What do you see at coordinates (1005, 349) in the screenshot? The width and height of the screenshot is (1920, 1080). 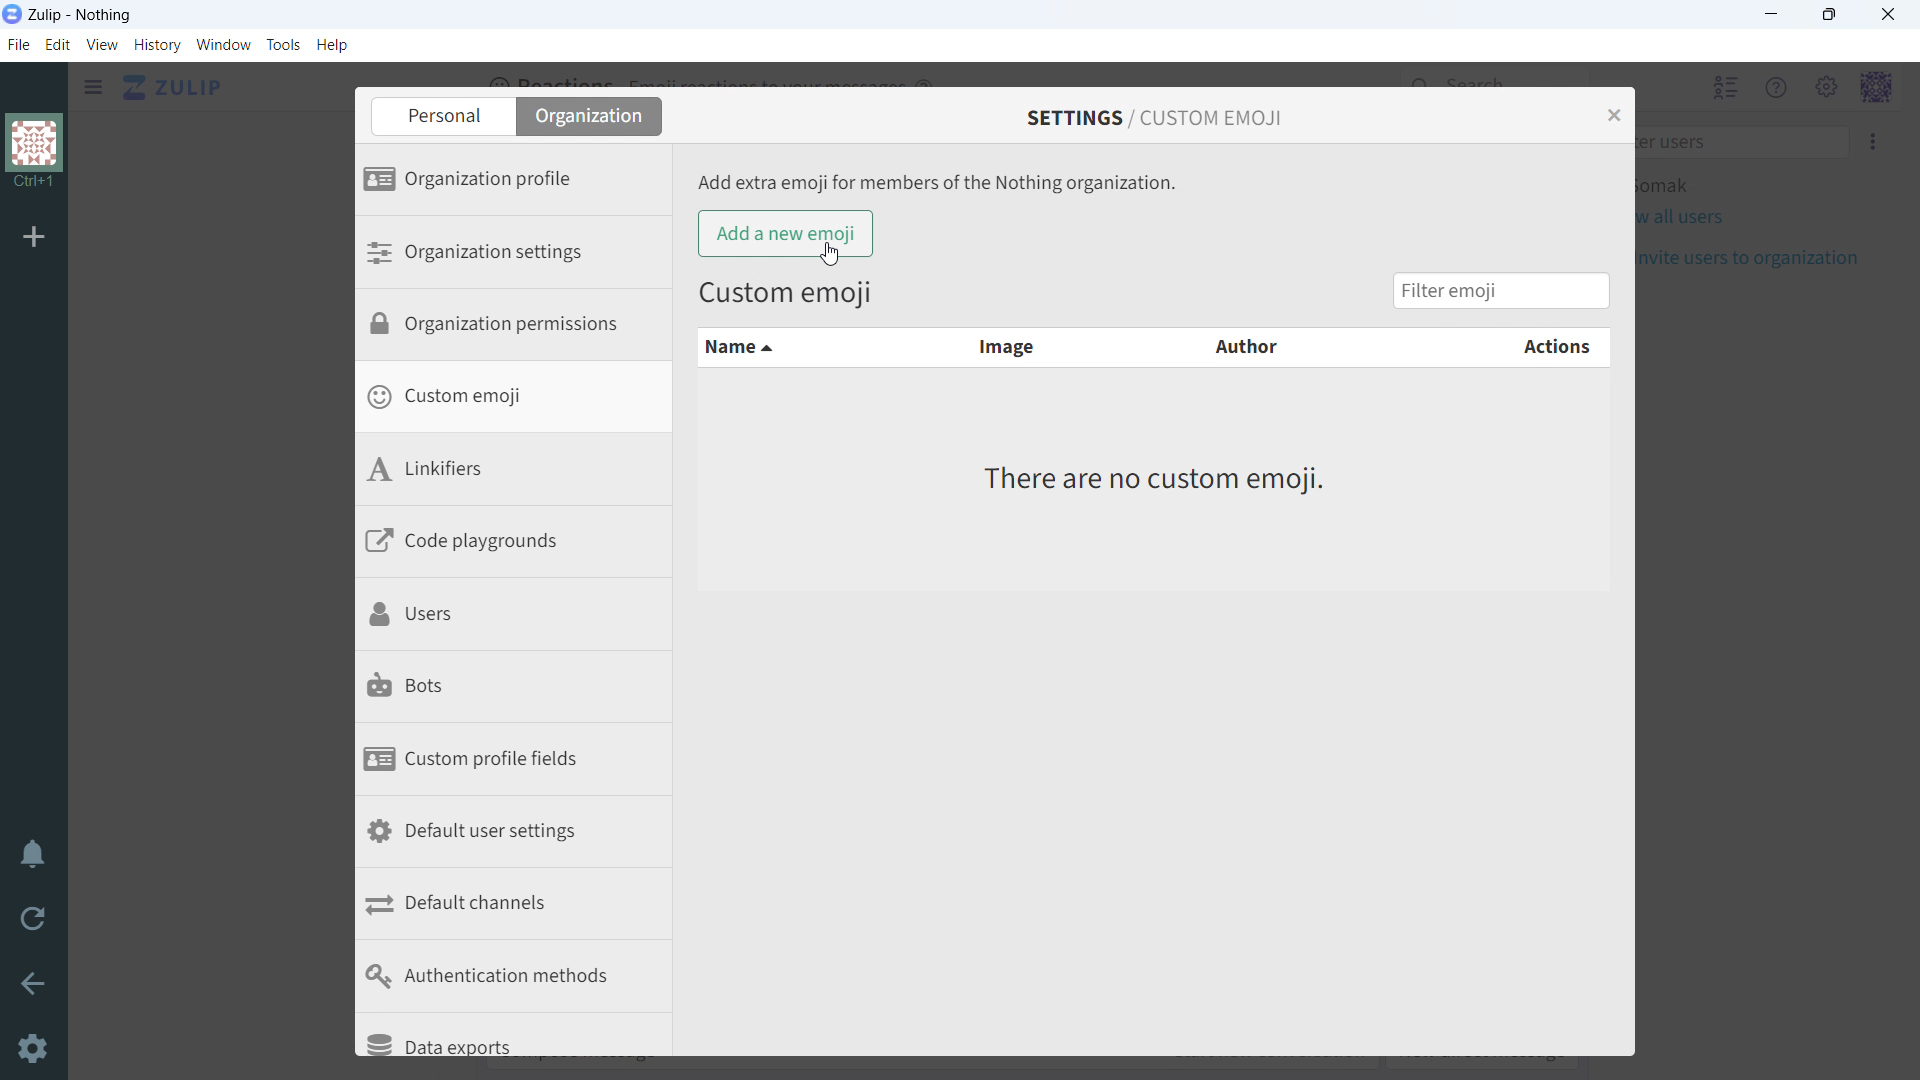 I see `image` at bounding box center [1005, 349].